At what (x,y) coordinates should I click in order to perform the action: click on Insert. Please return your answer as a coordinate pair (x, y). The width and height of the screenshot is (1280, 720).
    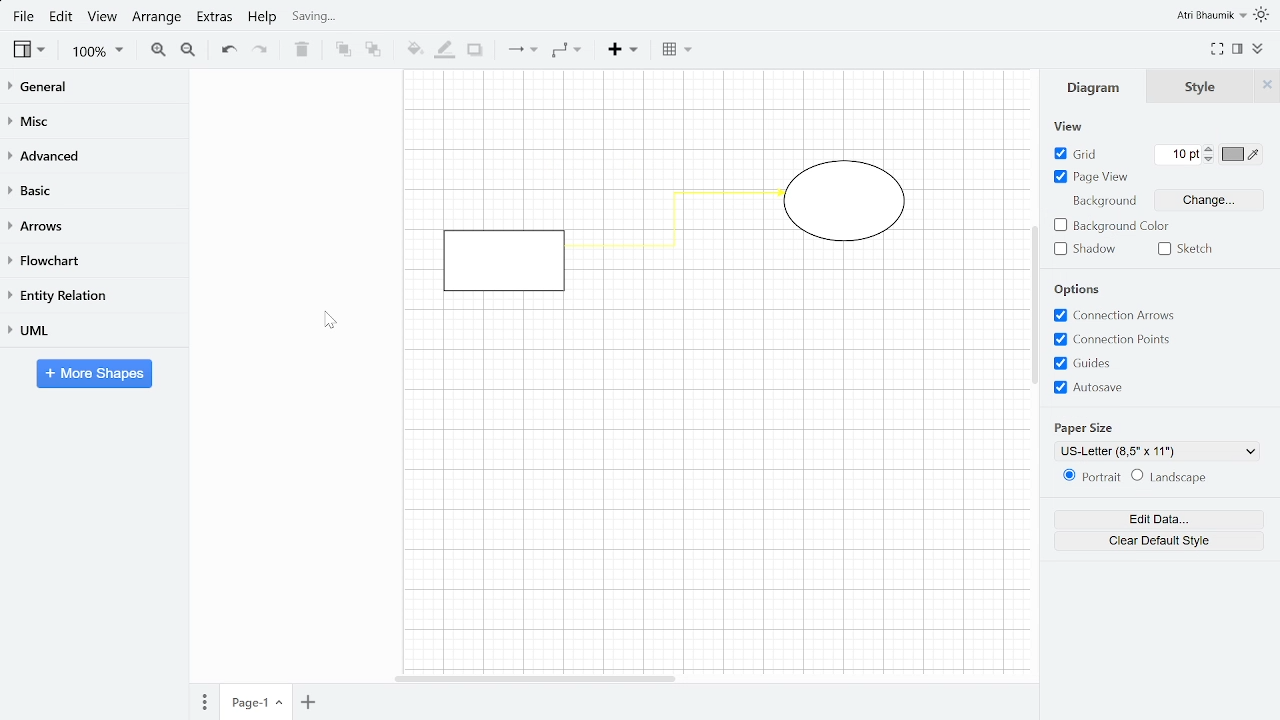
    Looking at the image, I should click on (625, 52).